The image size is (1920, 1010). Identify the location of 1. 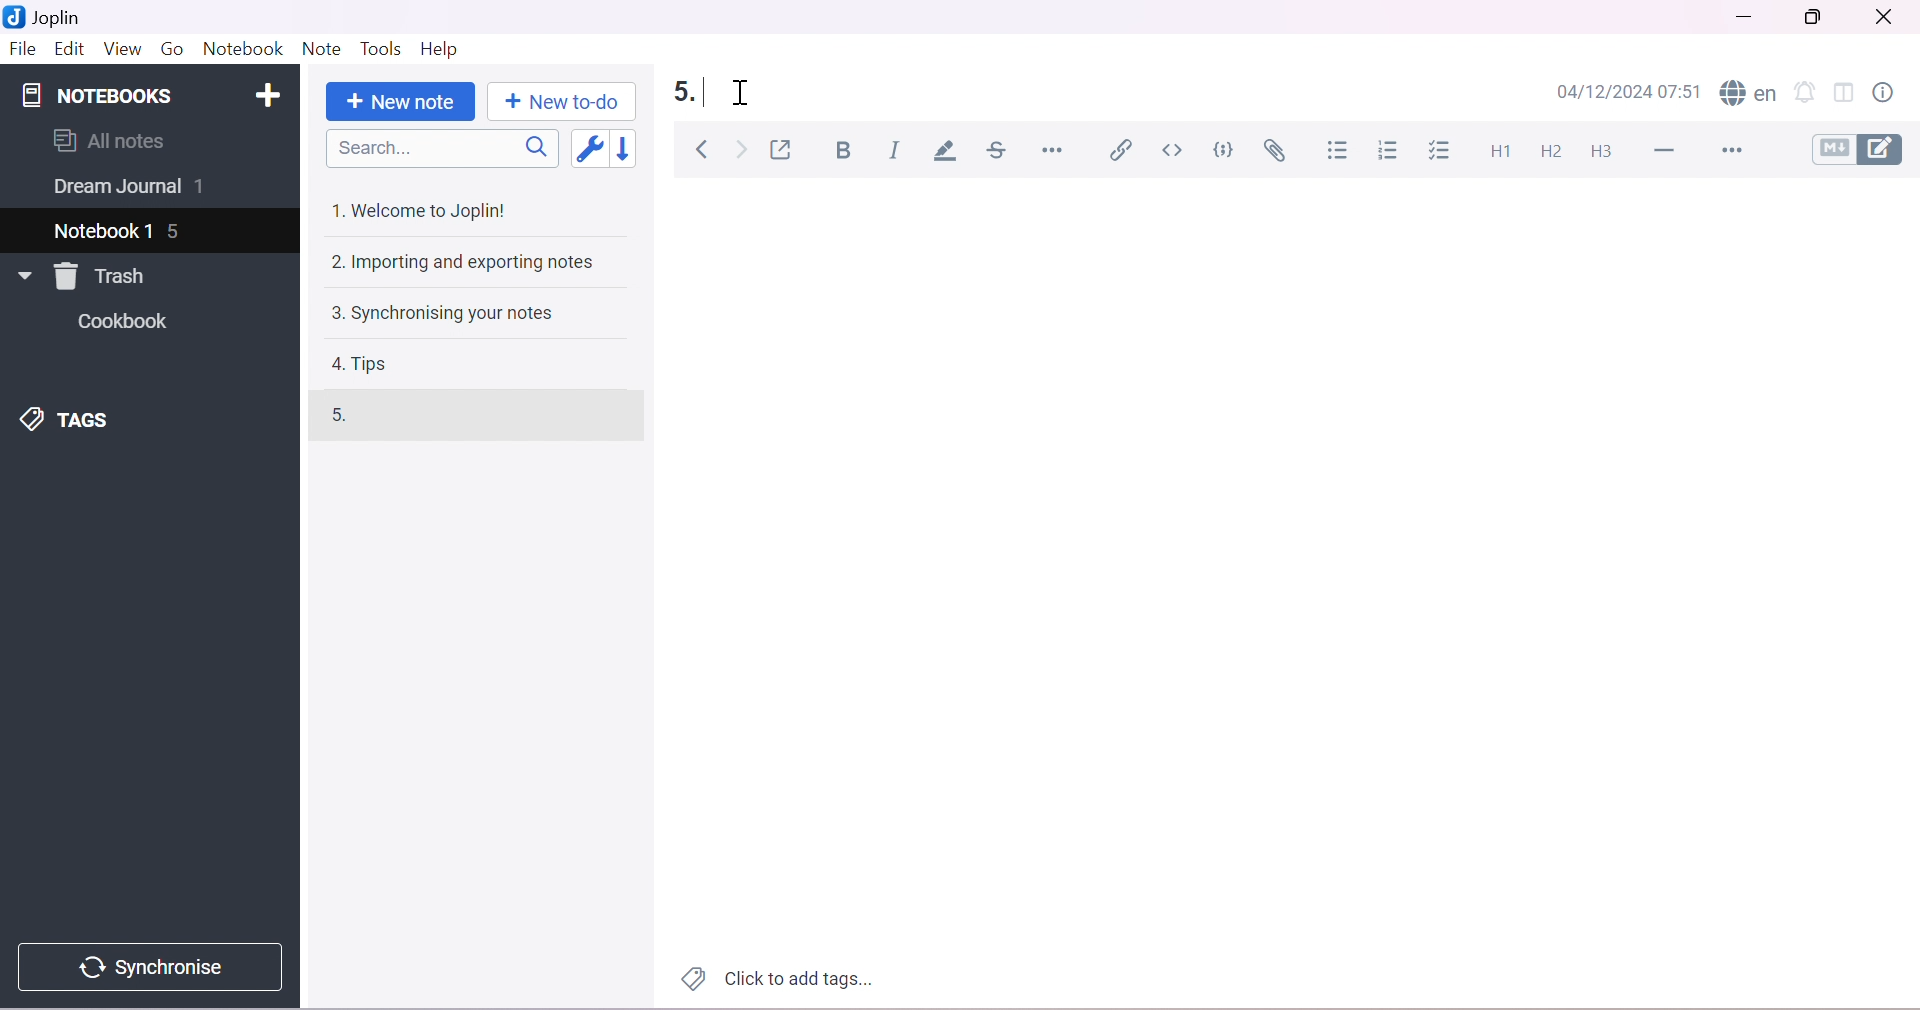
(206, 188).